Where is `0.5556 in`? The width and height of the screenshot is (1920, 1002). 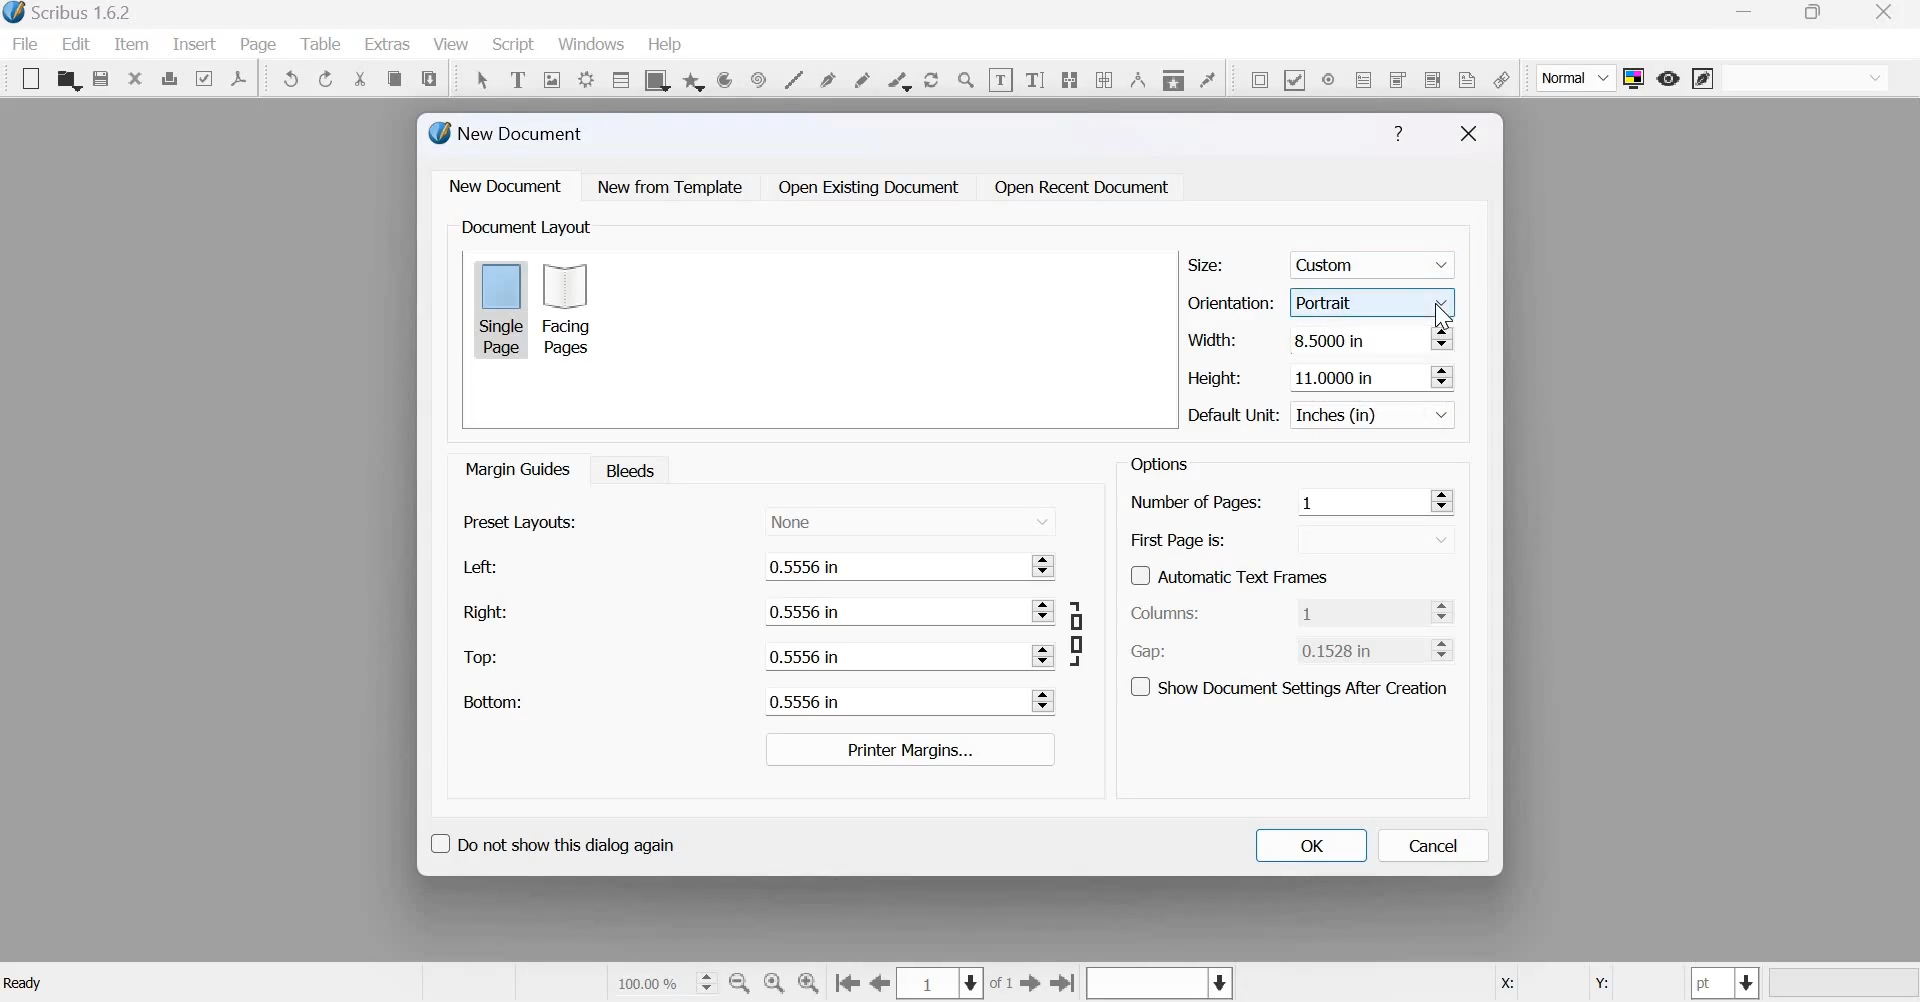
0.5556 in is located at coordinates (888, 655).